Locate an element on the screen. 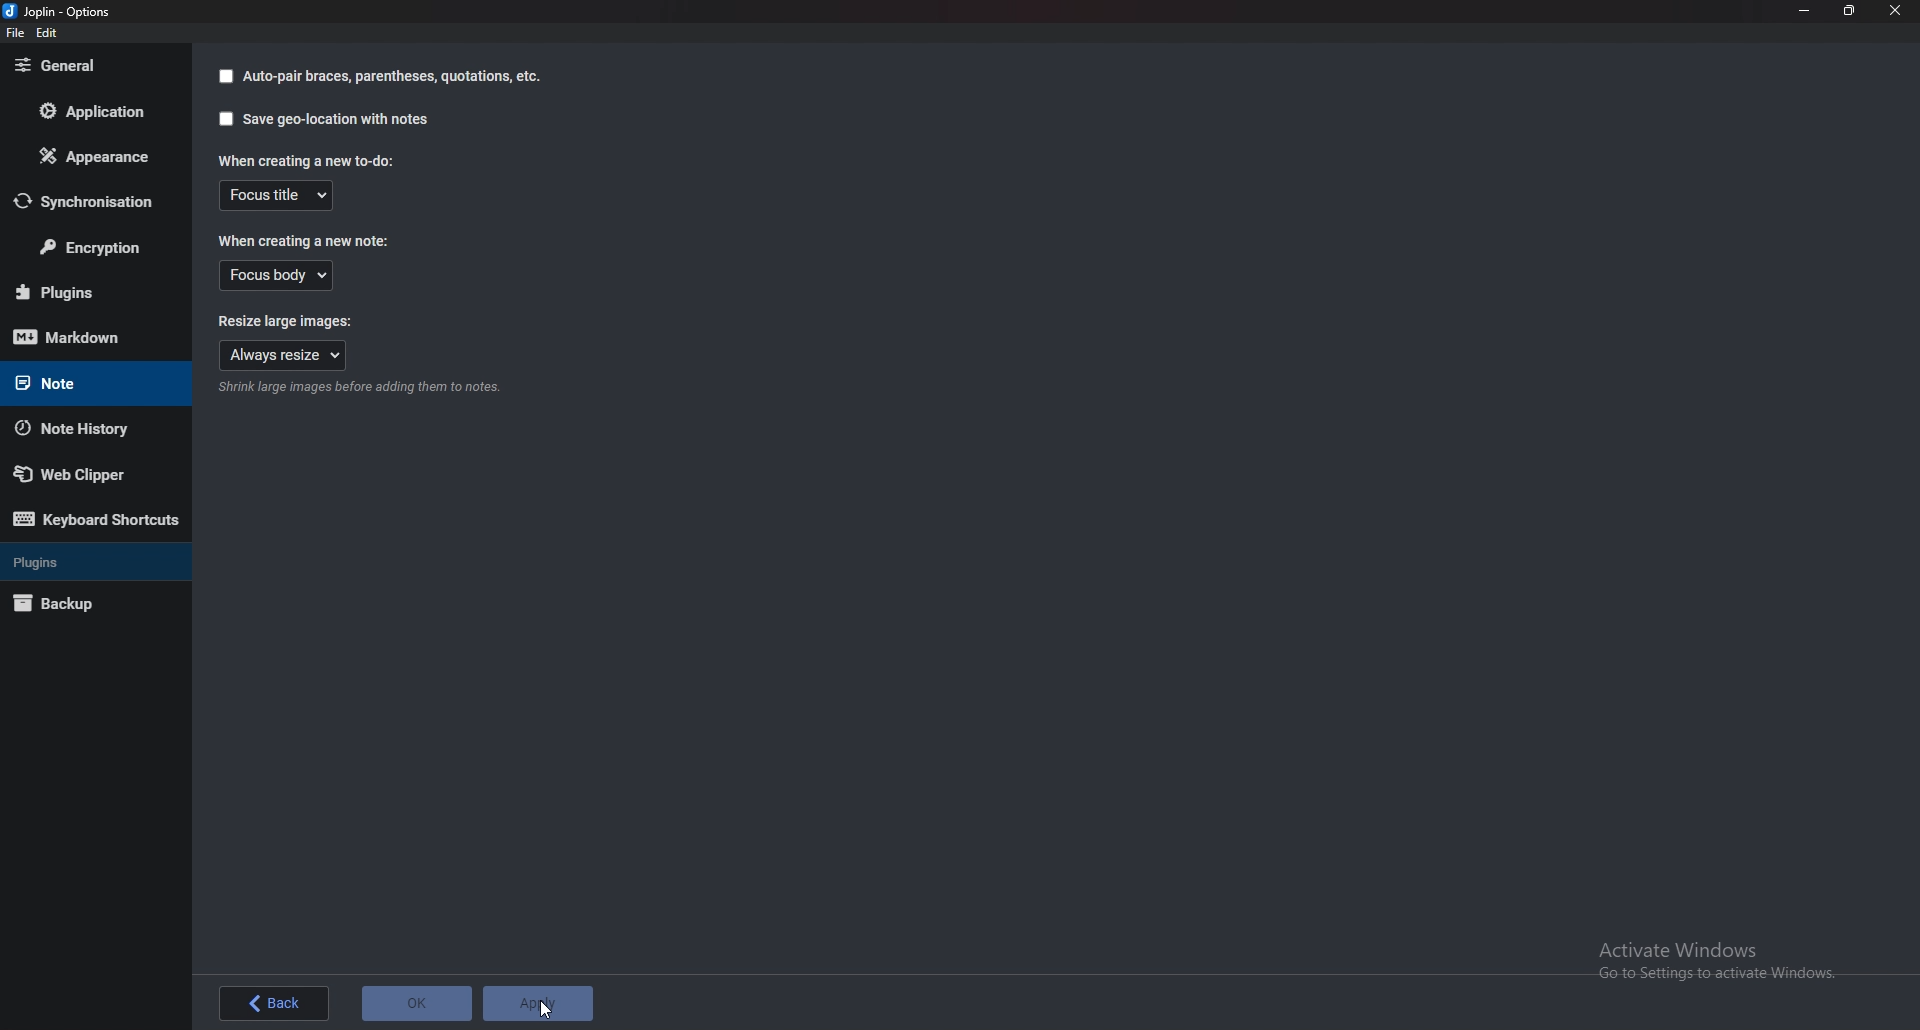 This screenshot has width=1920, height=1030. Synchronization is located at coordinates (86, 201).